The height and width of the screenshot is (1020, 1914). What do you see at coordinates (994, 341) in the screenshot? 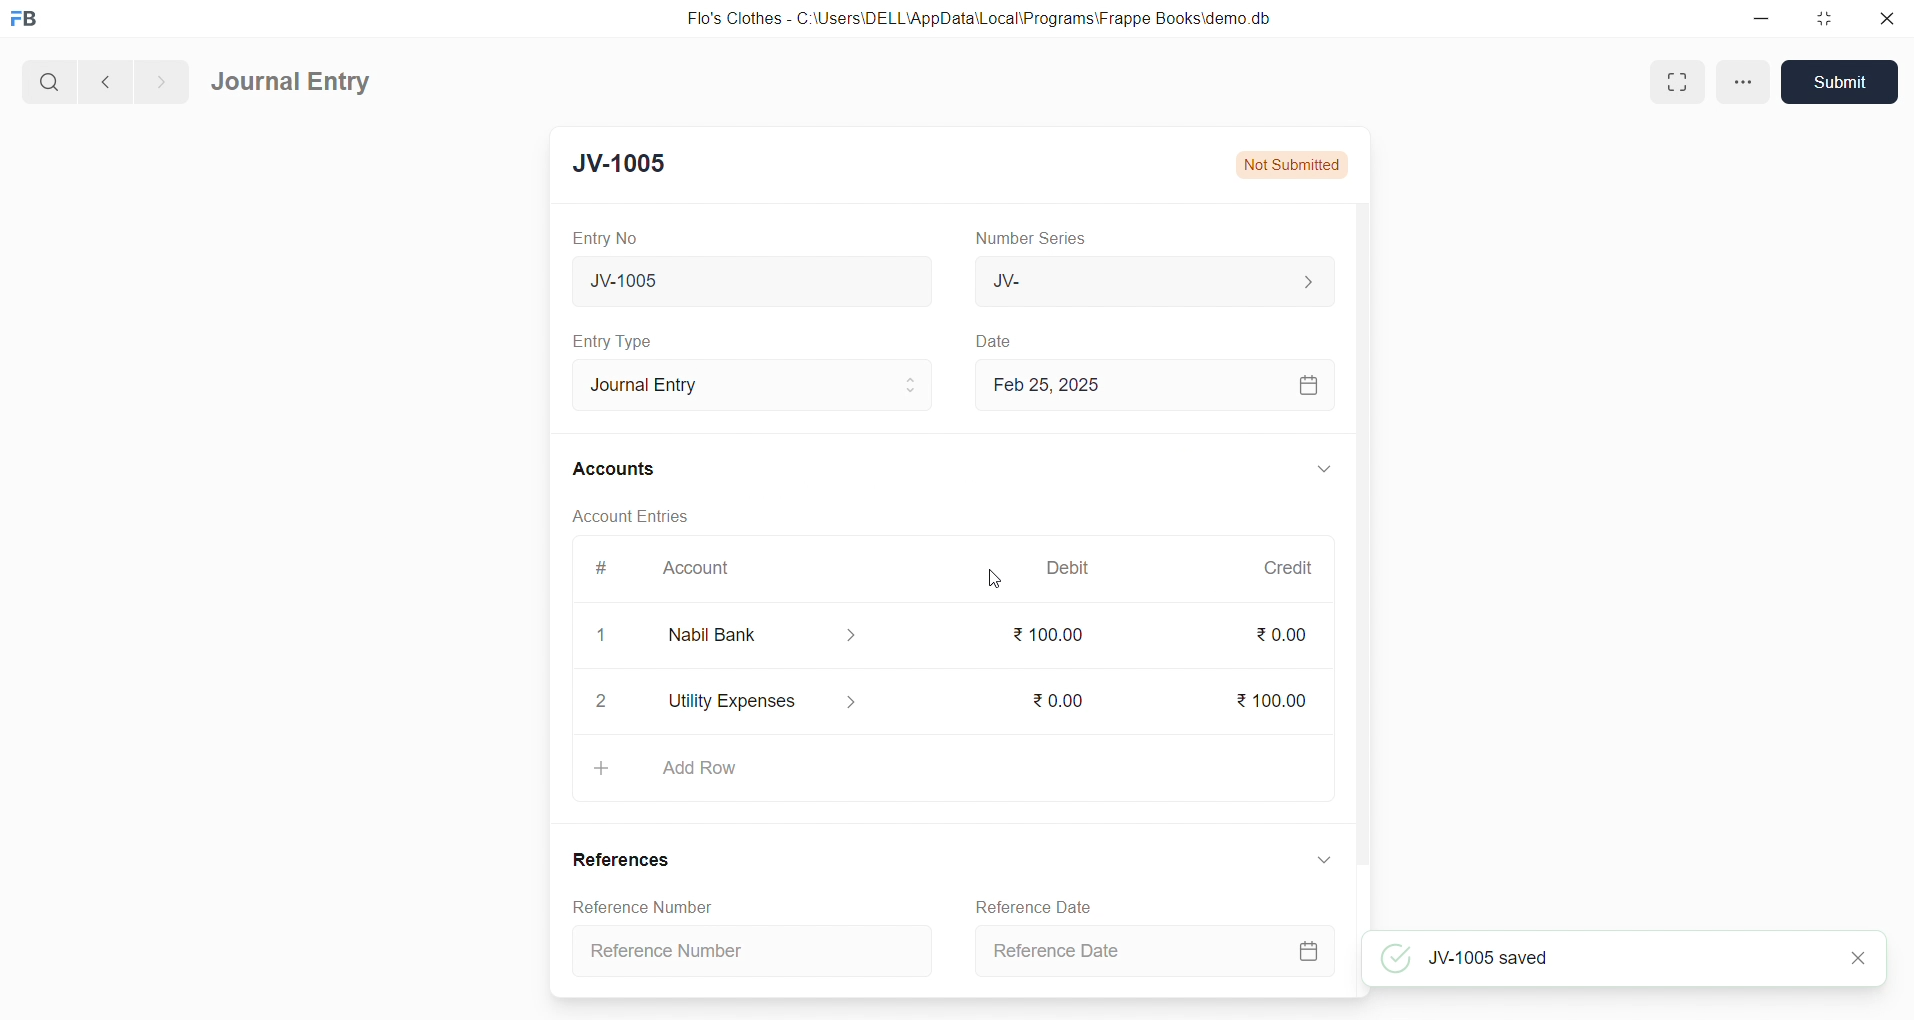
I see `Date` at bounding box center [994, 341].